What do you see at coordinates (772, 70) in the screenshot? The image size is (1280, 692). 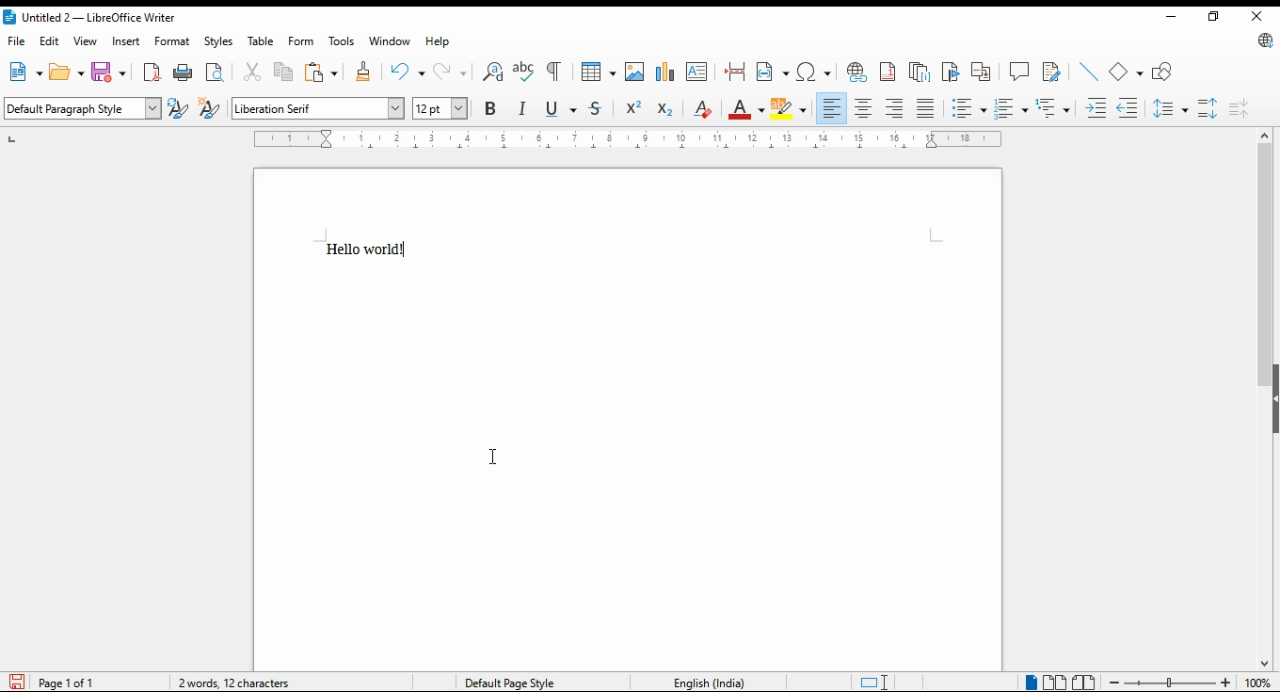 I see `insert field` at bounding box center [772, 70].